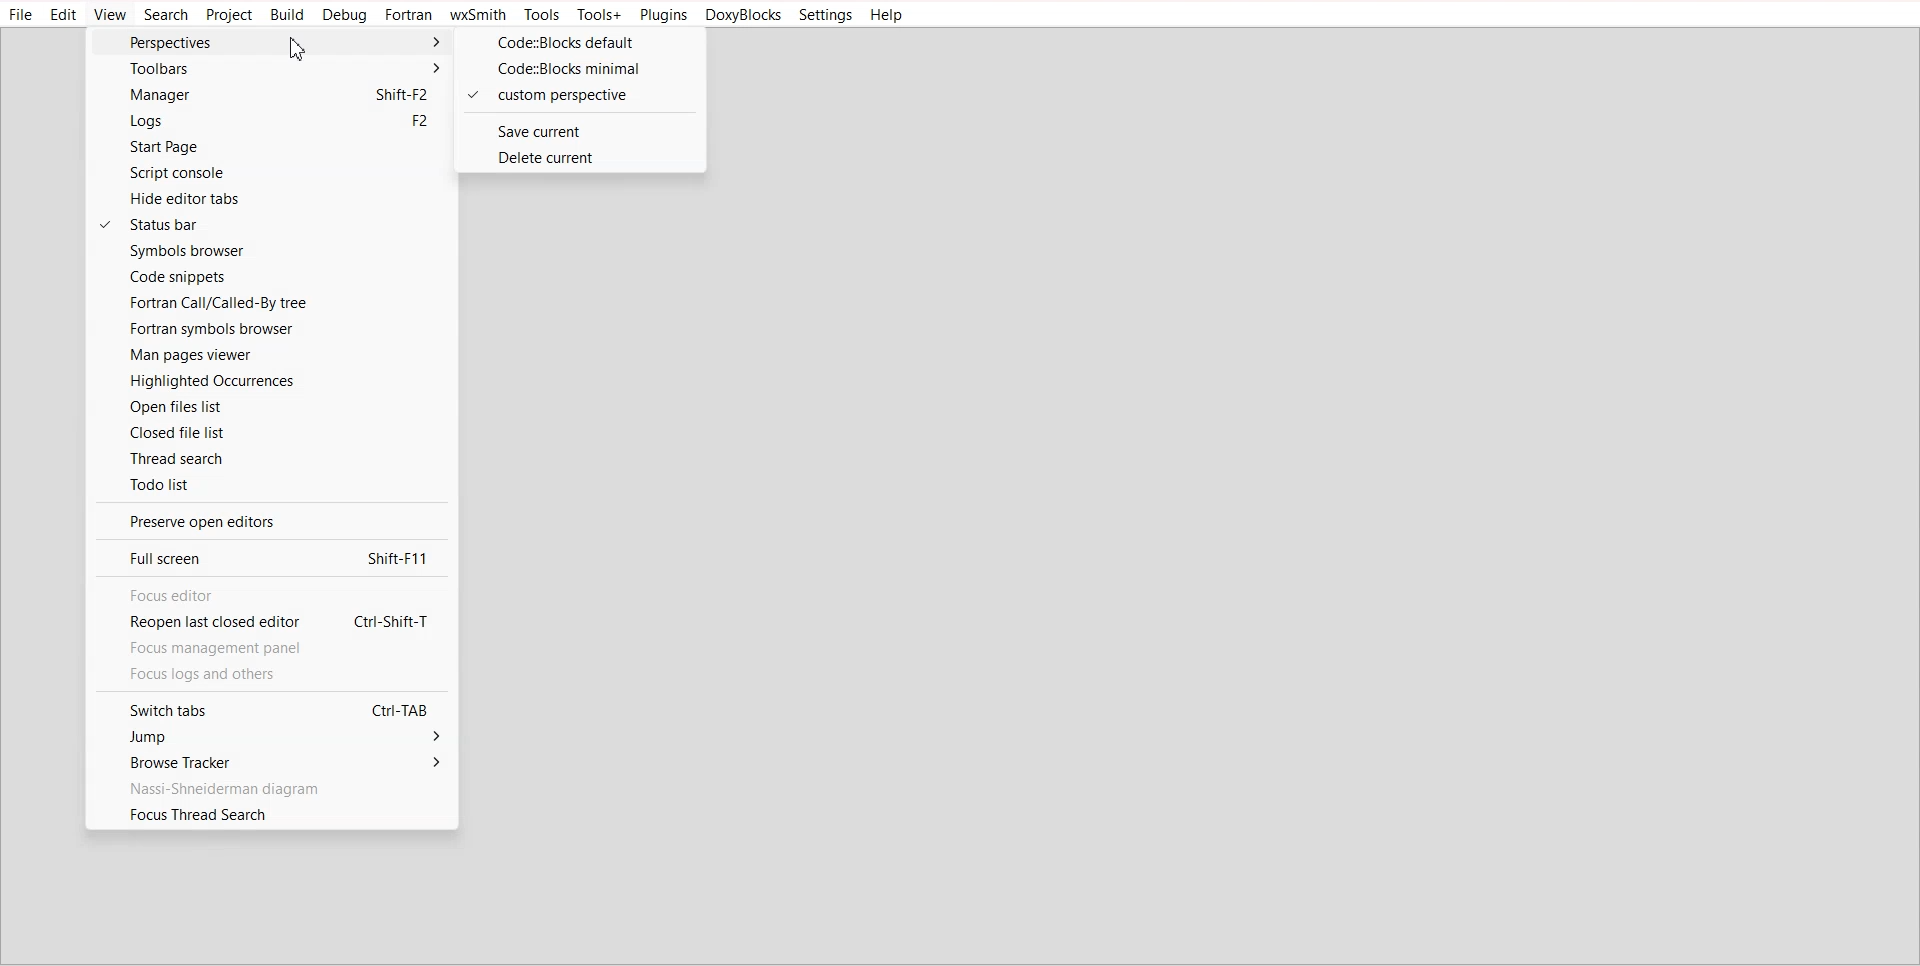 Image resolution: width=1920 pixels, height=966 pixels. Describe the element at coordinates (224, 675) in the screenshot. I see `focus logs and others` at that location.